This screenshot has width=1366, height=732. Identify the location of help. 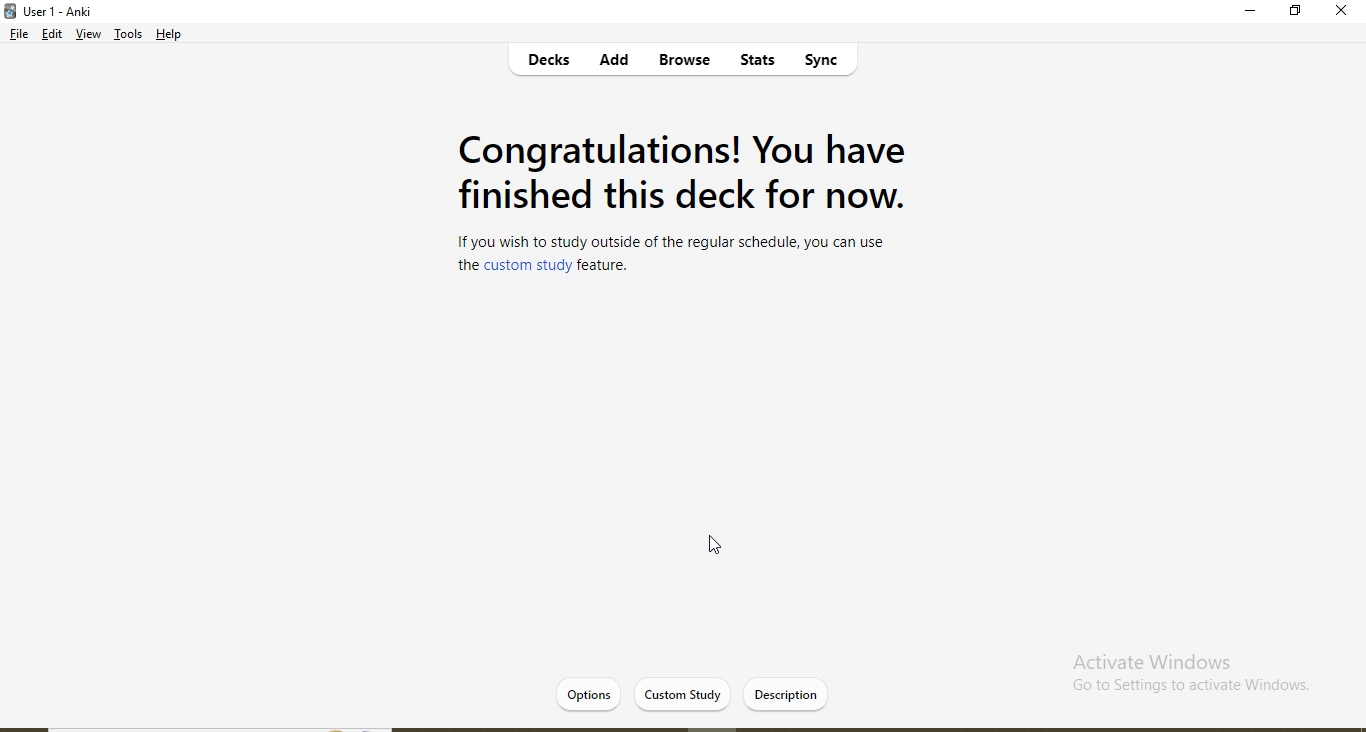
(171, 34).